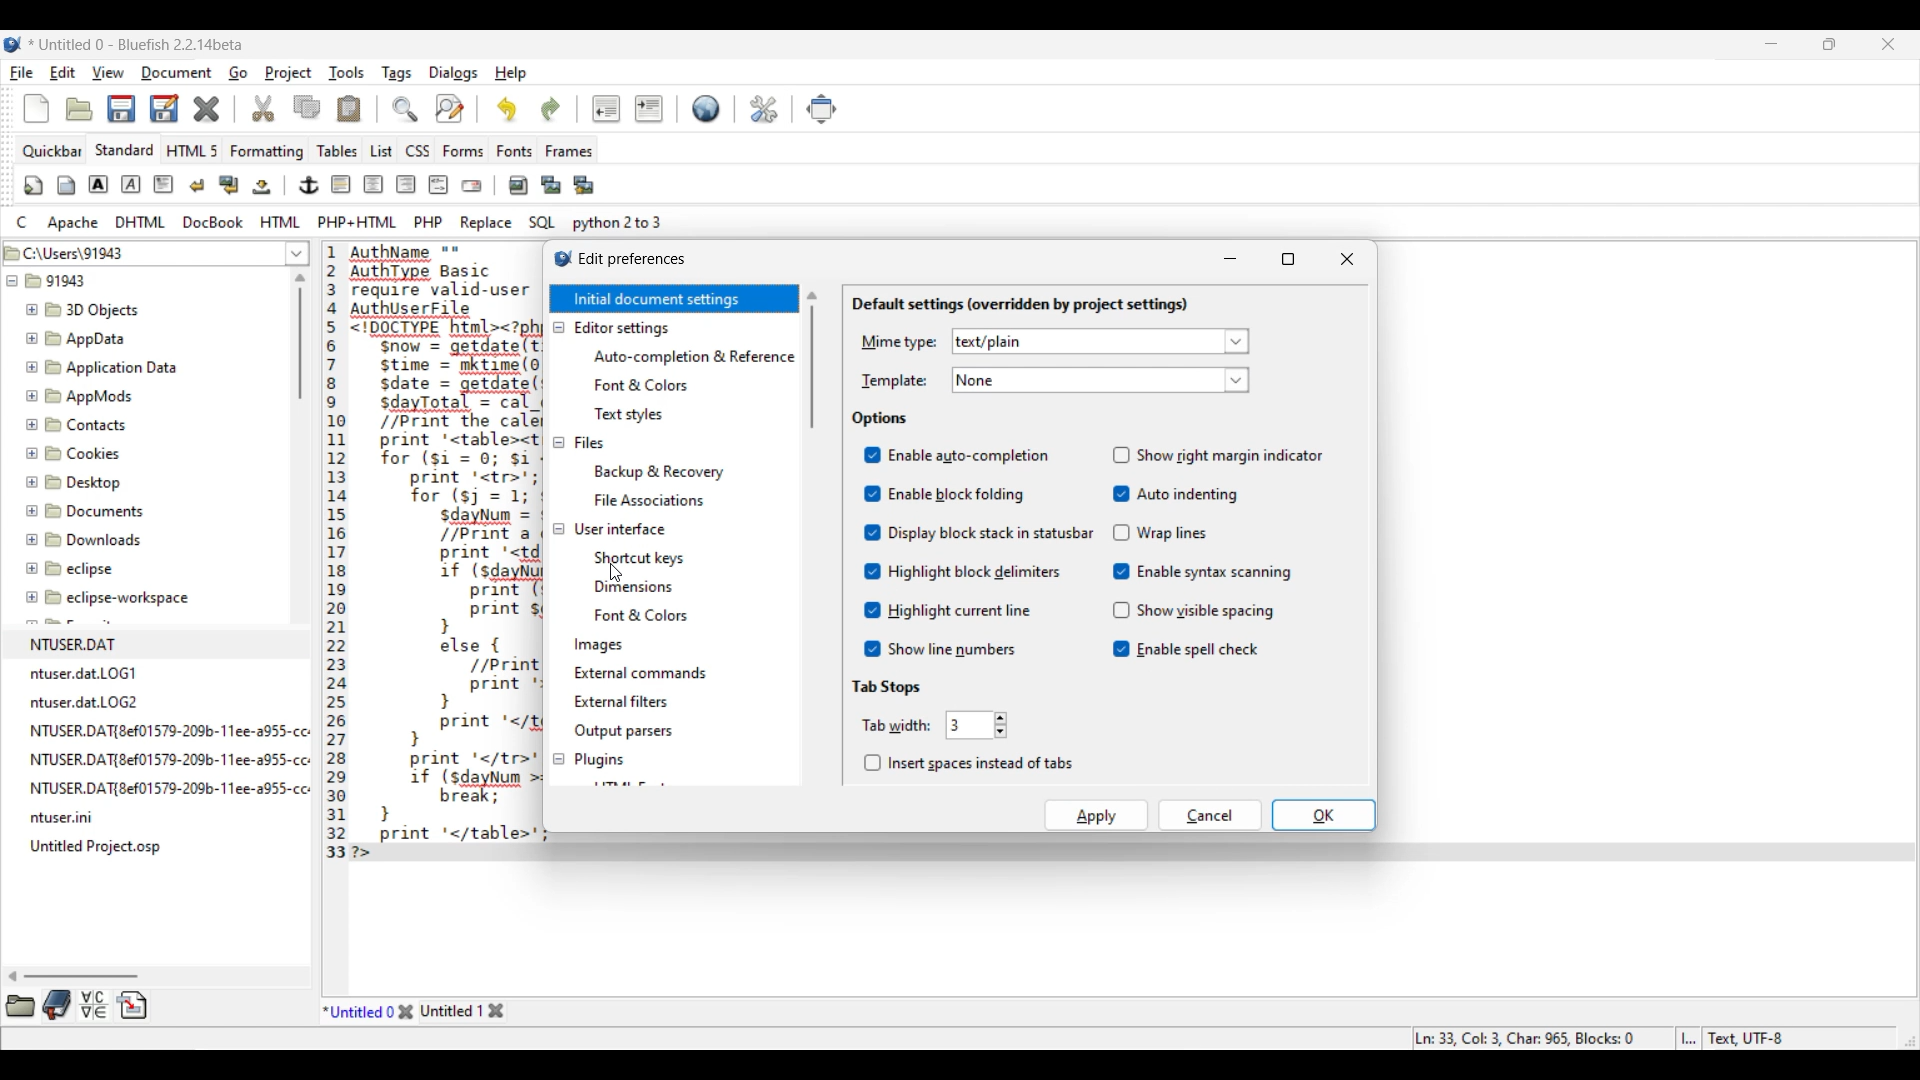 The image size is (1920, 1080). I want to click on Status bar, so click(1602, 1039).